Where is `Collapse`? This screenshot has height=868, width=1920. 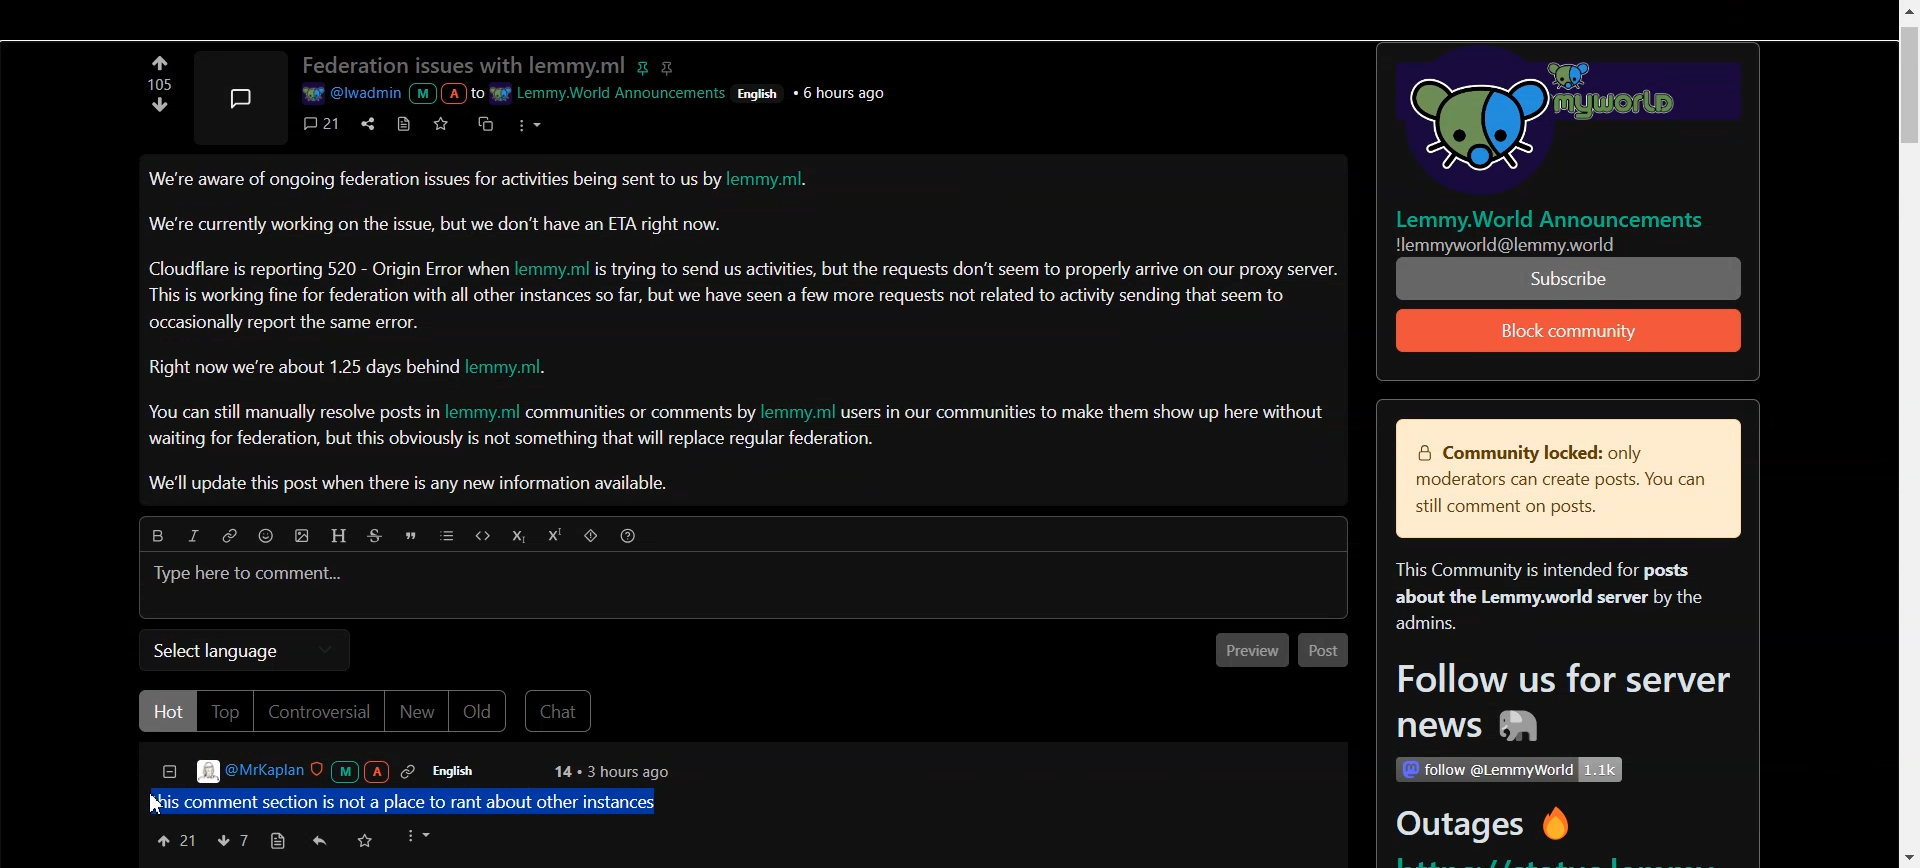 Collapse is located at coordinates (168, 774).